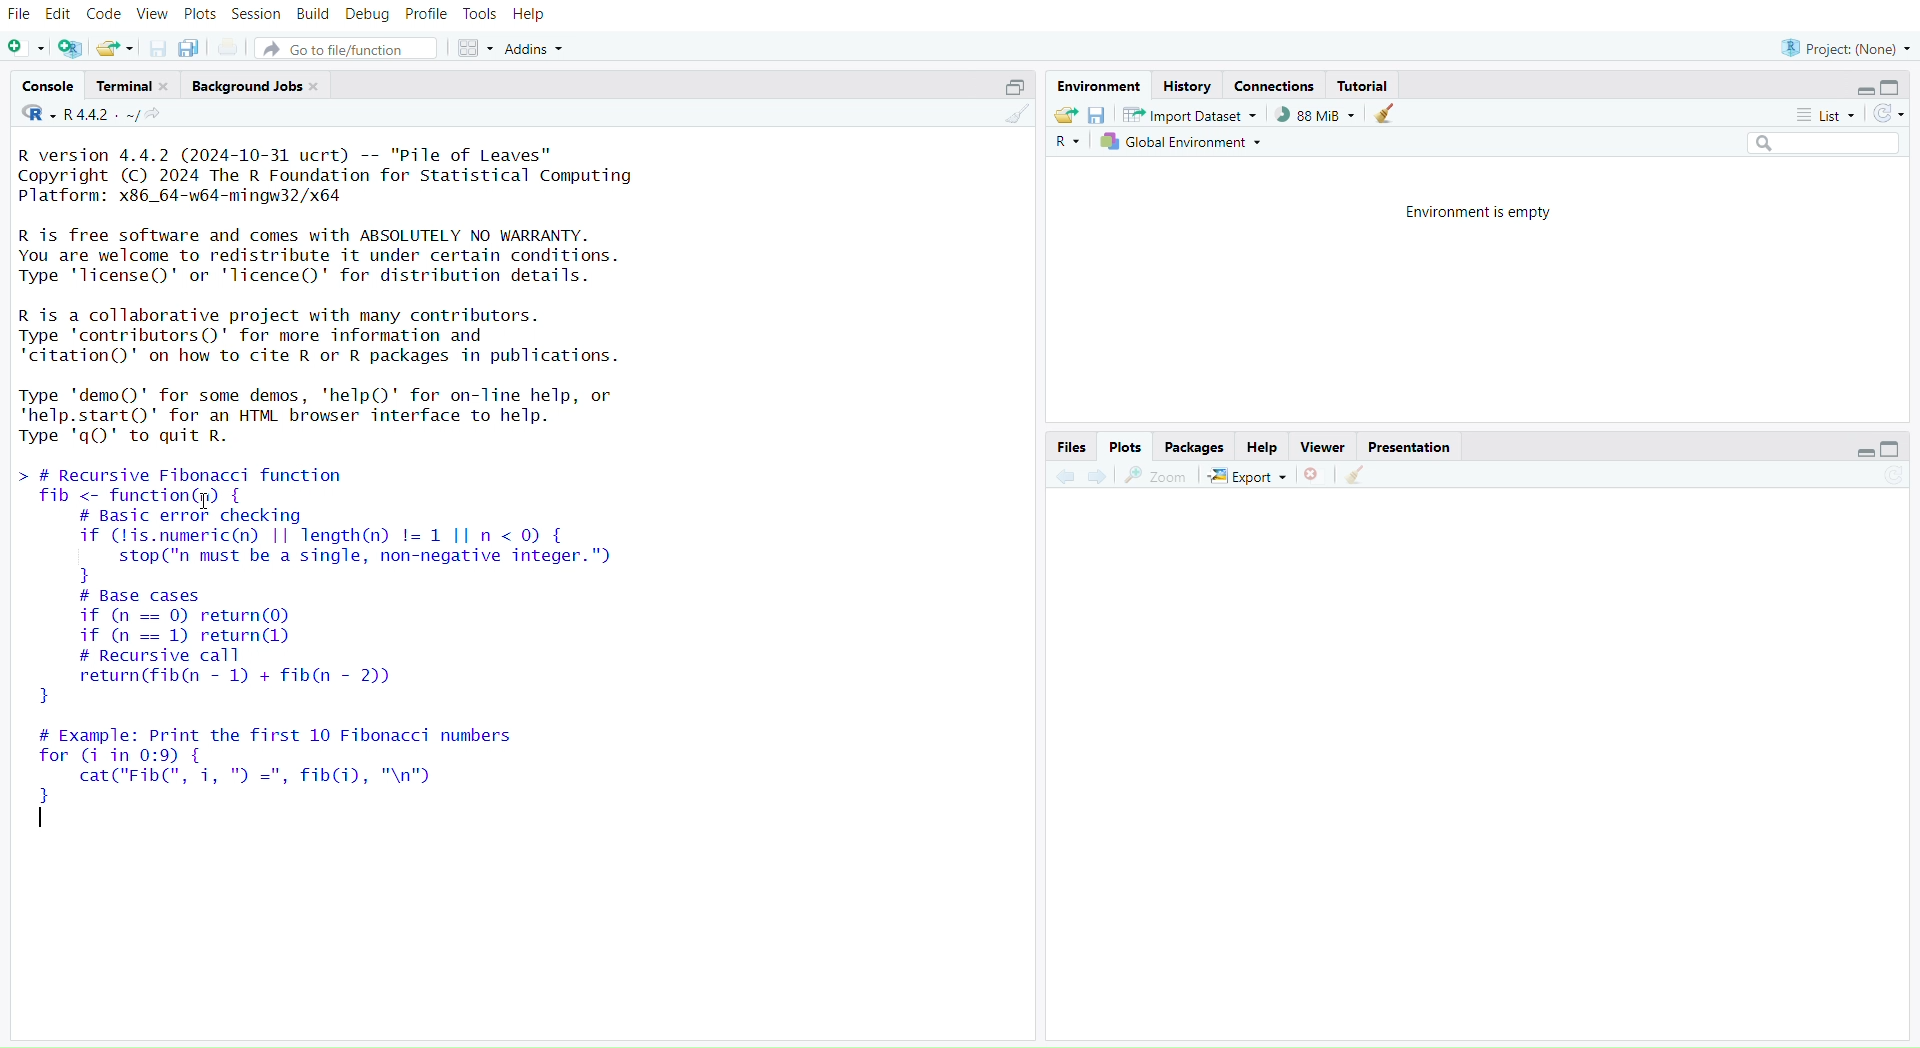  Describe the element at coordinates (1858, 453) in the screenshot. I see `expand` at that location.